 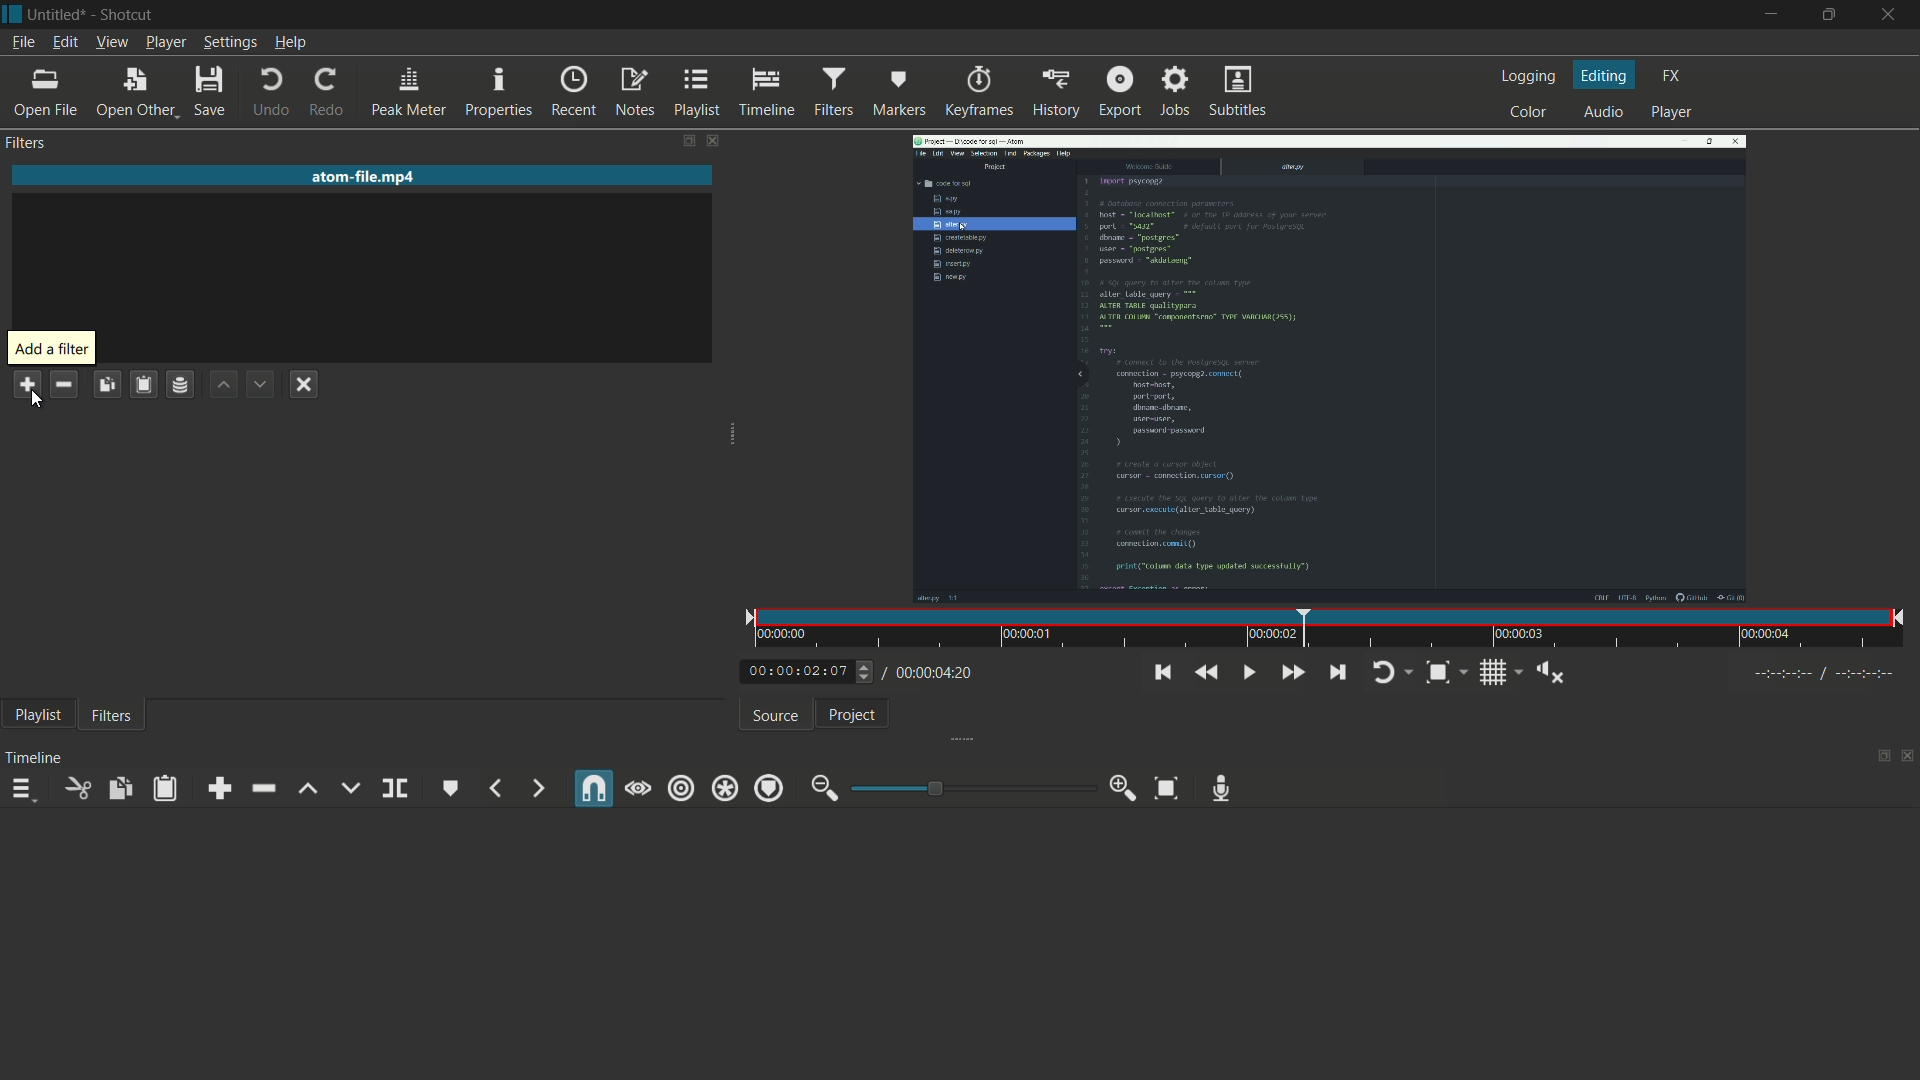 What do you see at coordinates (1333, 629) in the screenshot?
I see `time` at bounding box center [1333, 629].